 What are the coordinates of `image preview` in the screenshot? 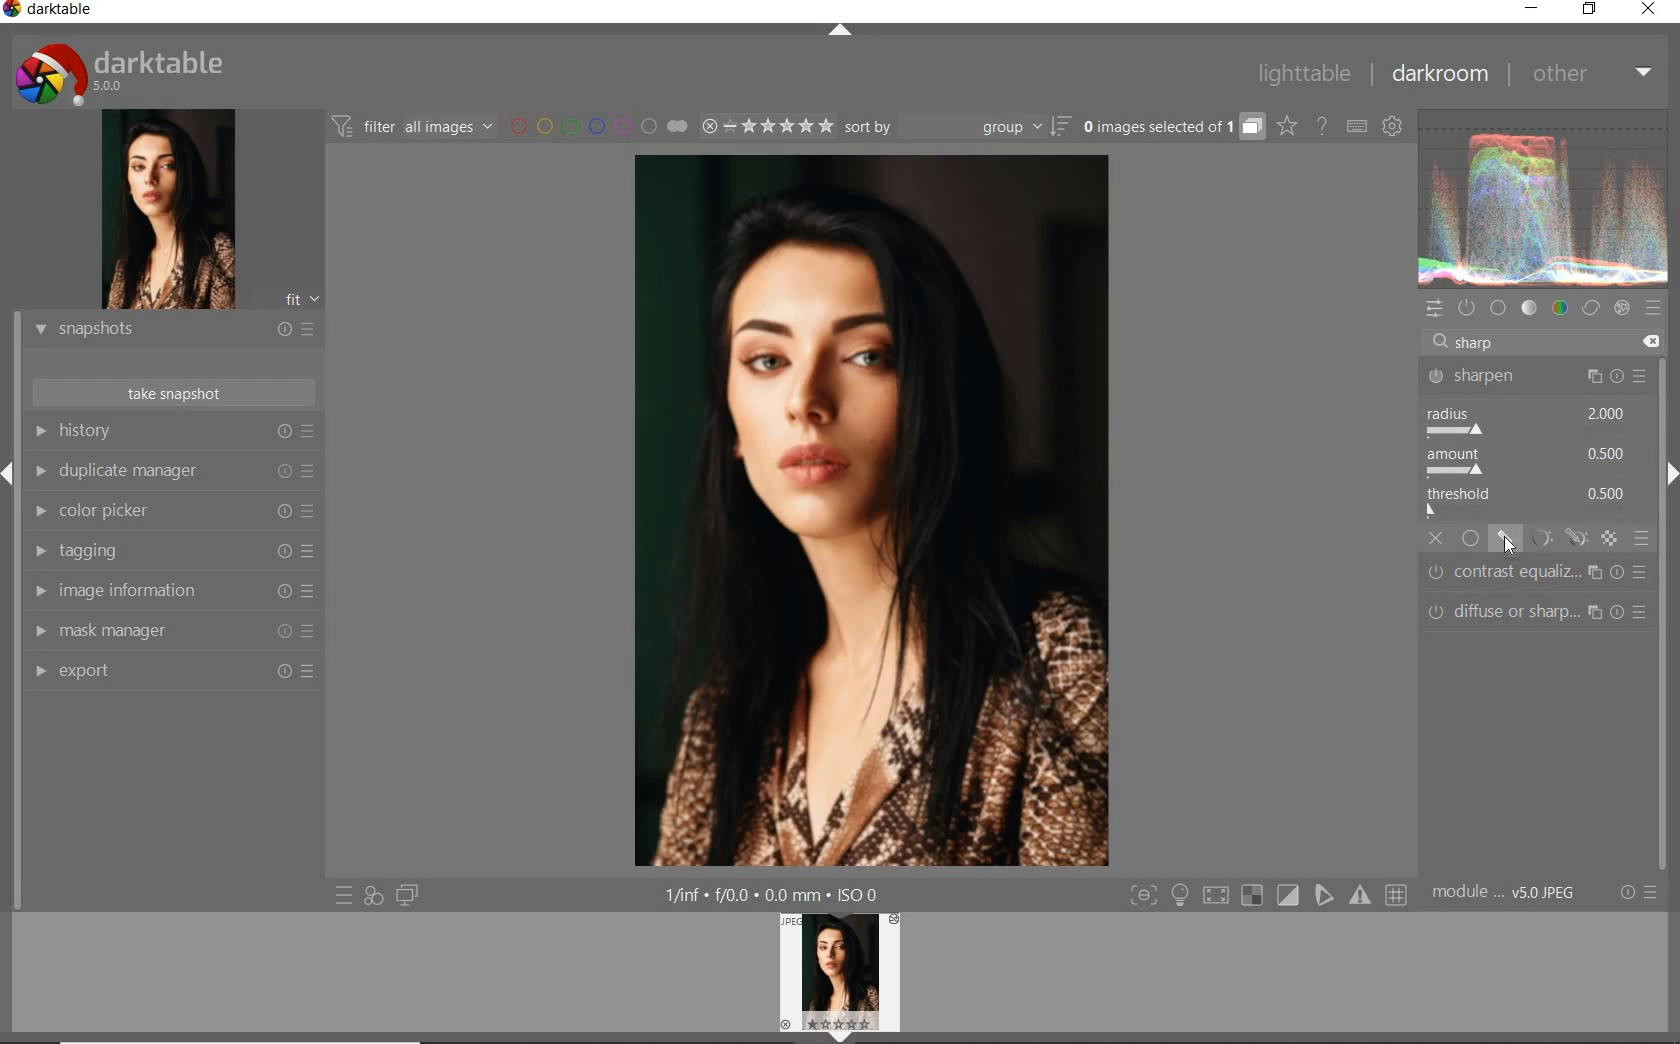 It's located at (169, 209).